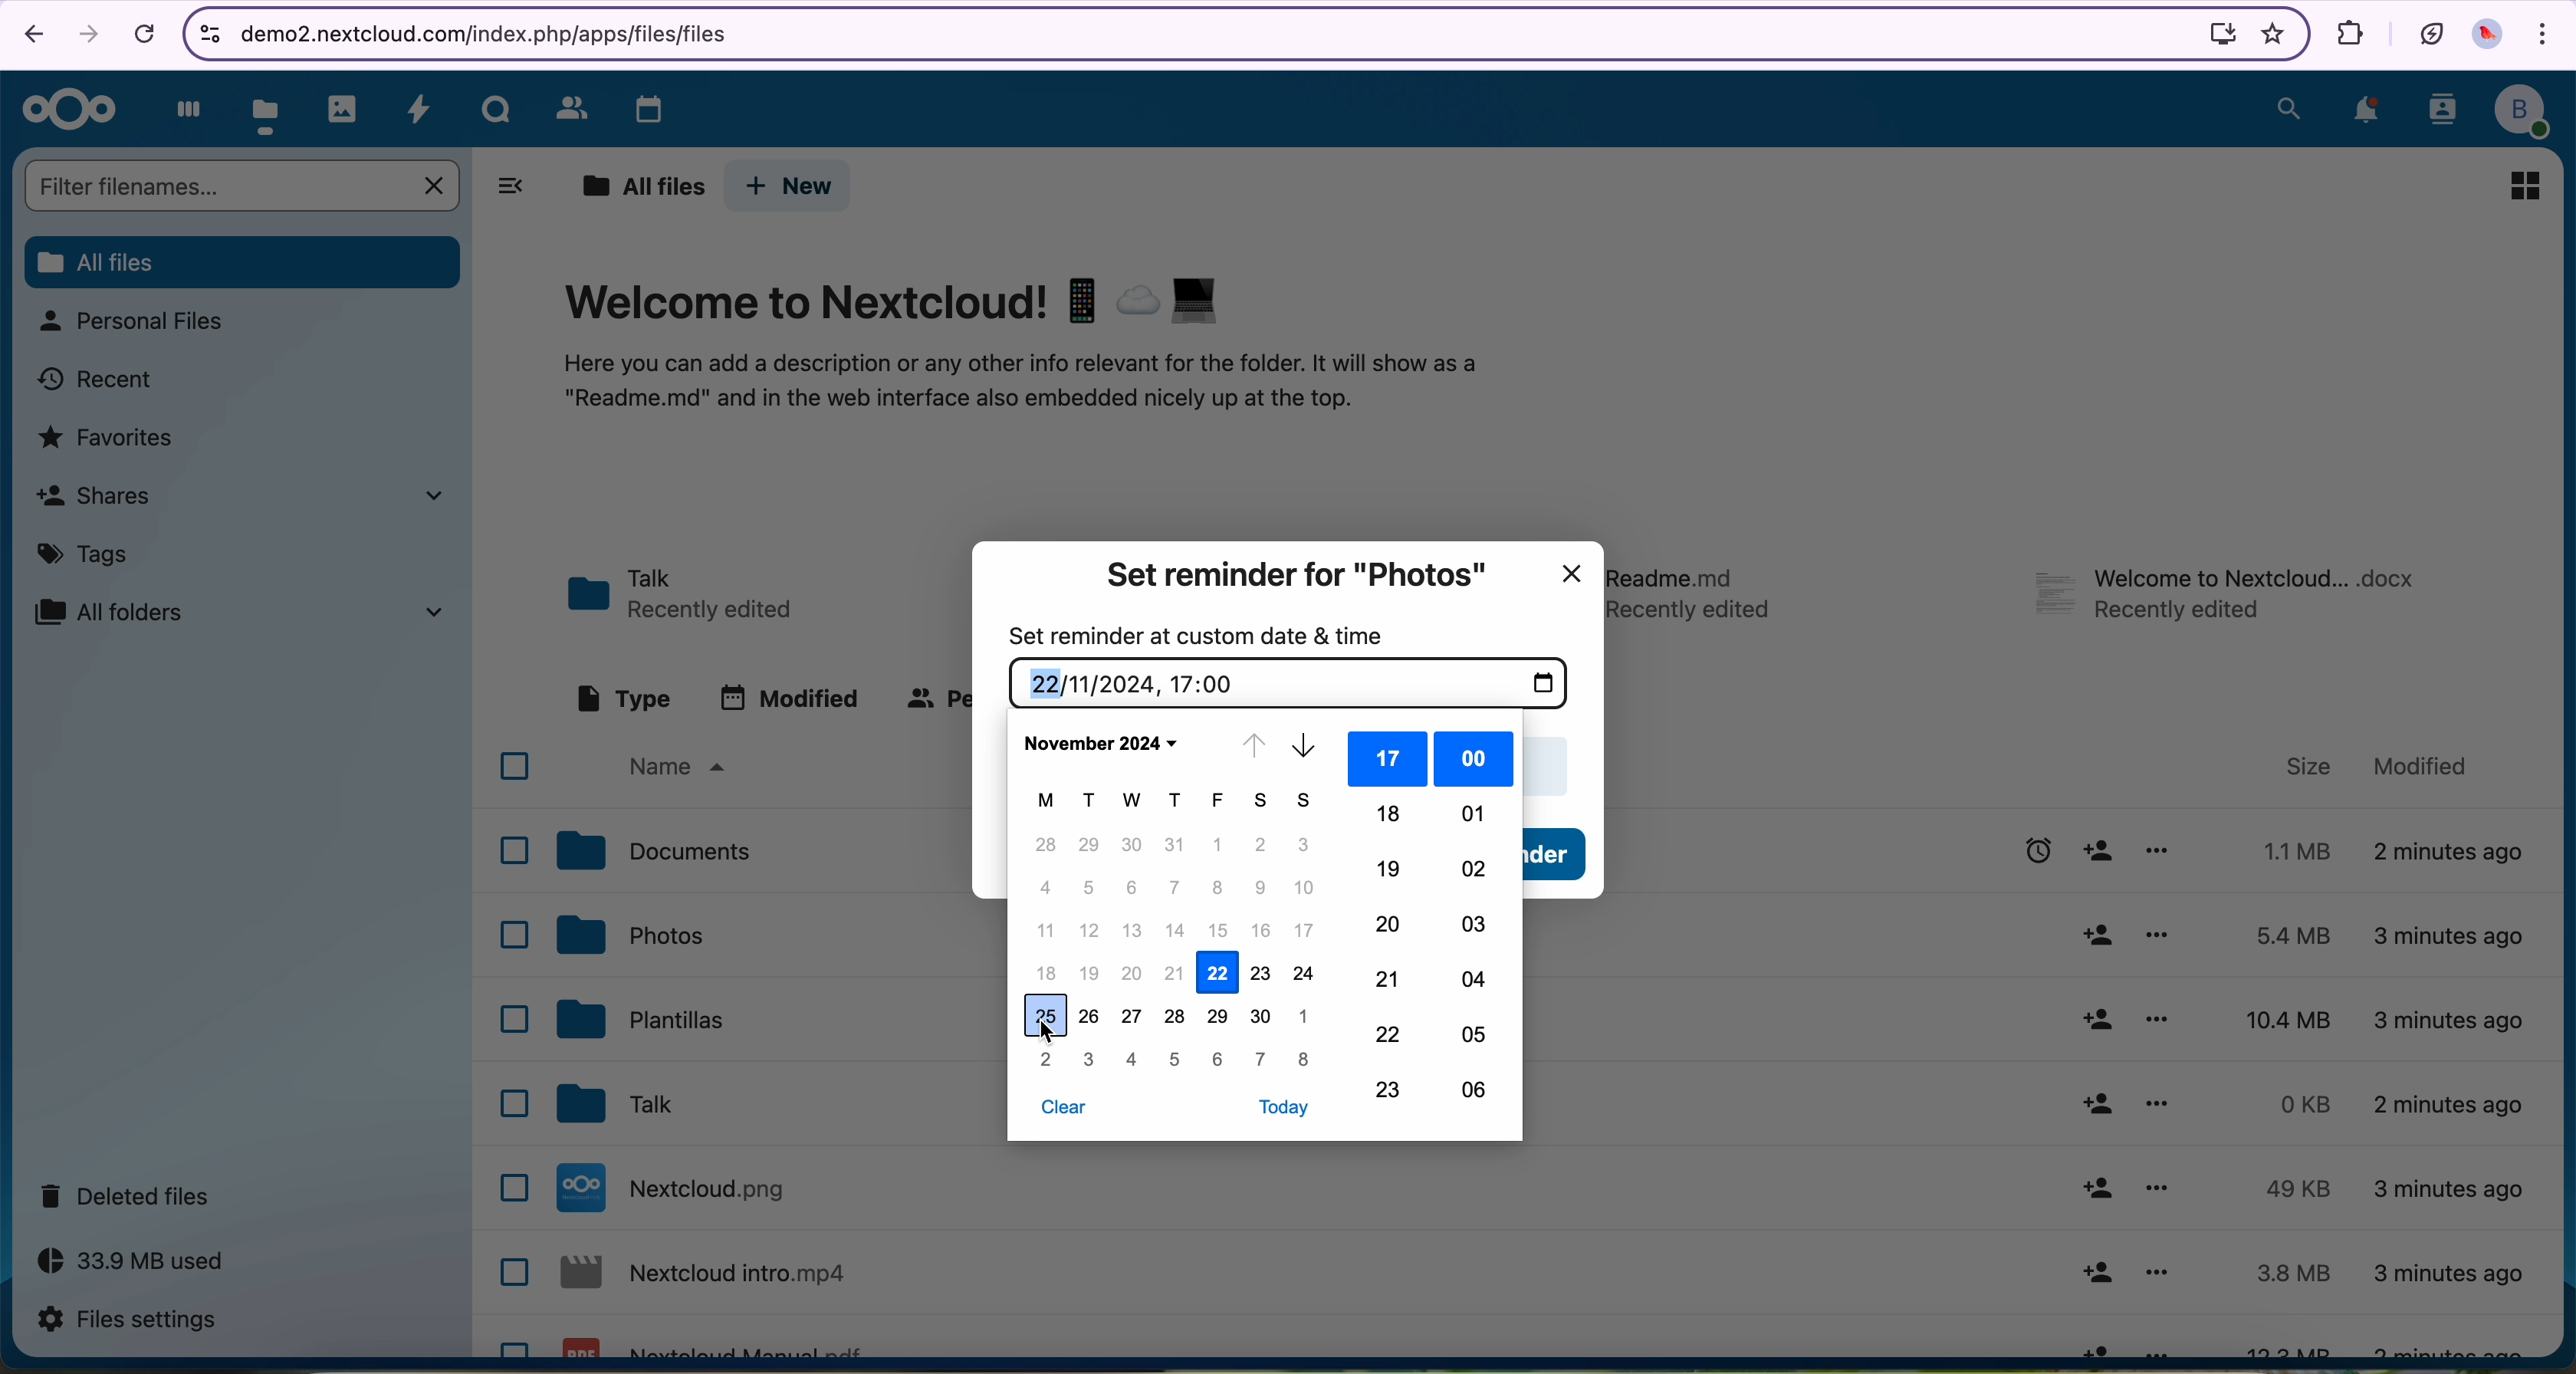  What do you see at coordinates (1219, 972) in the screenshot?
I see `22` at bounding box center [1219, 972].